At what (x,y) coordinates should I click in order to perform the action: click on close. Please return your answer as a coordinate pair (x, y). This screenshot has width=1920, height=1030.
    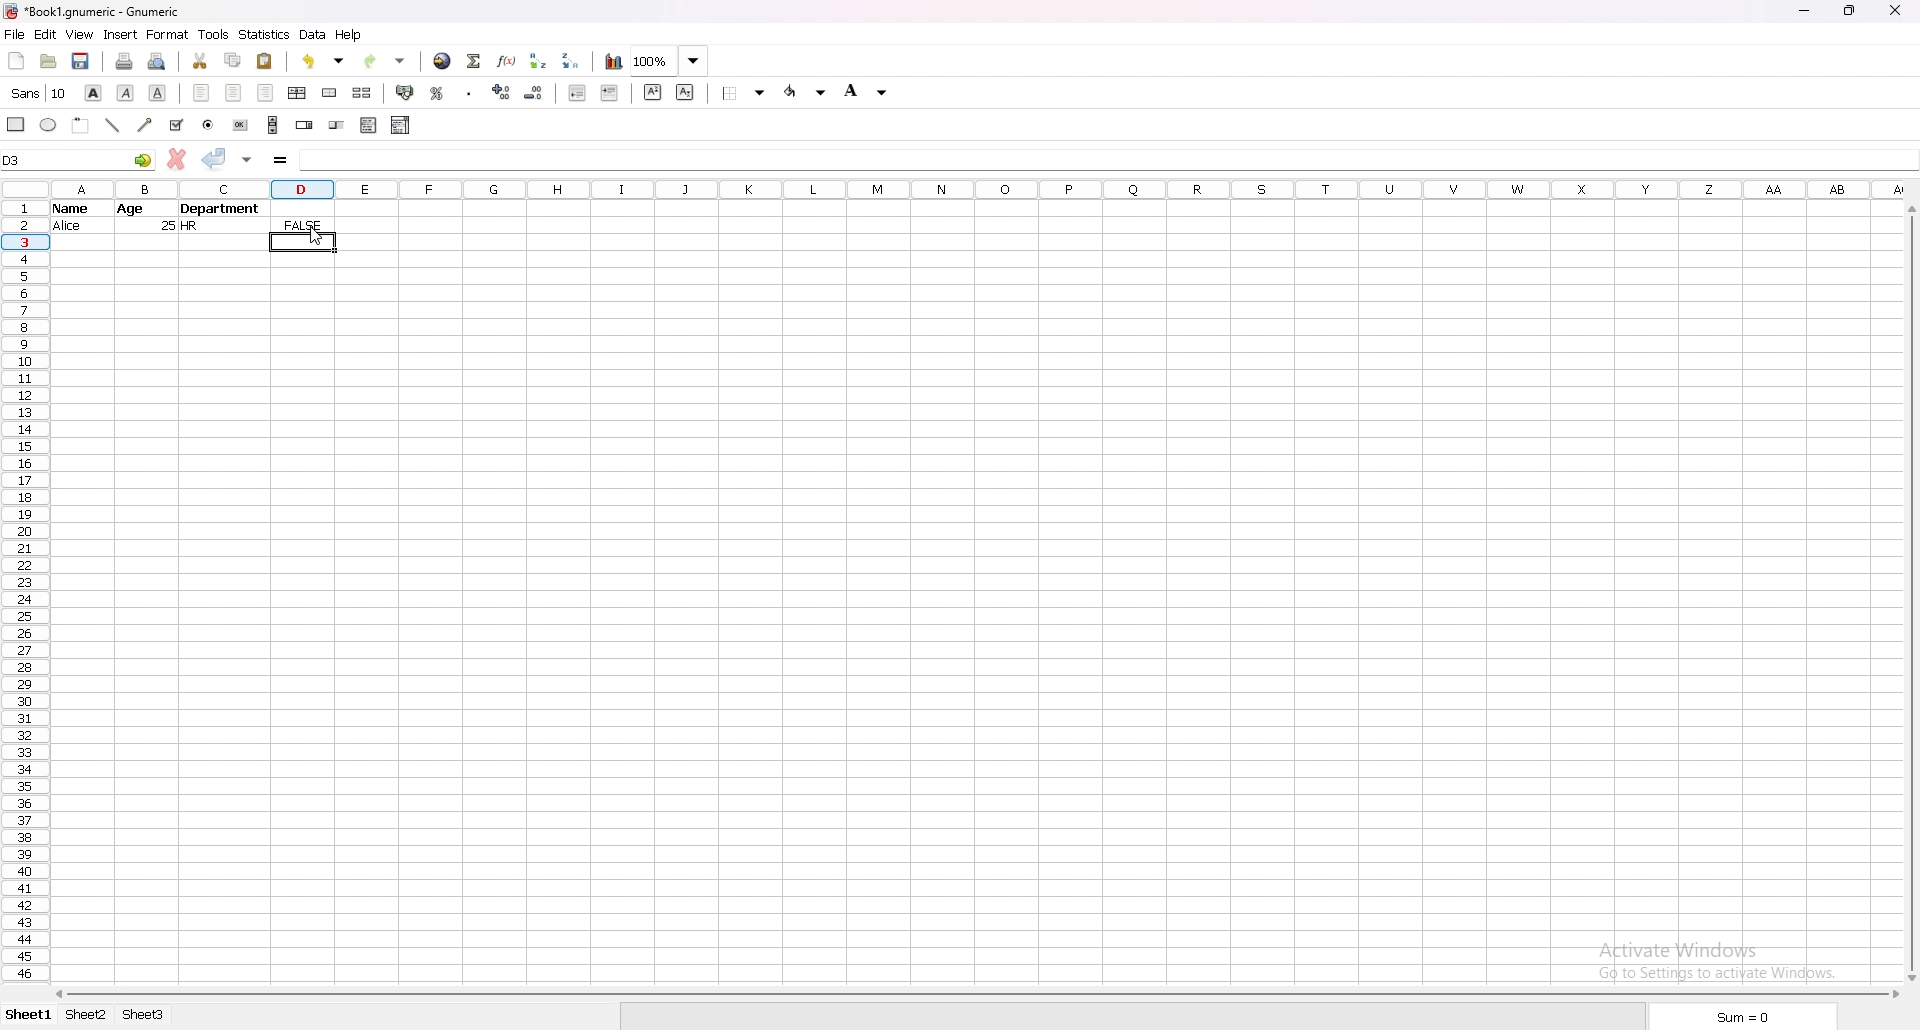
    Looking at the image, I should click on (1894, 12).